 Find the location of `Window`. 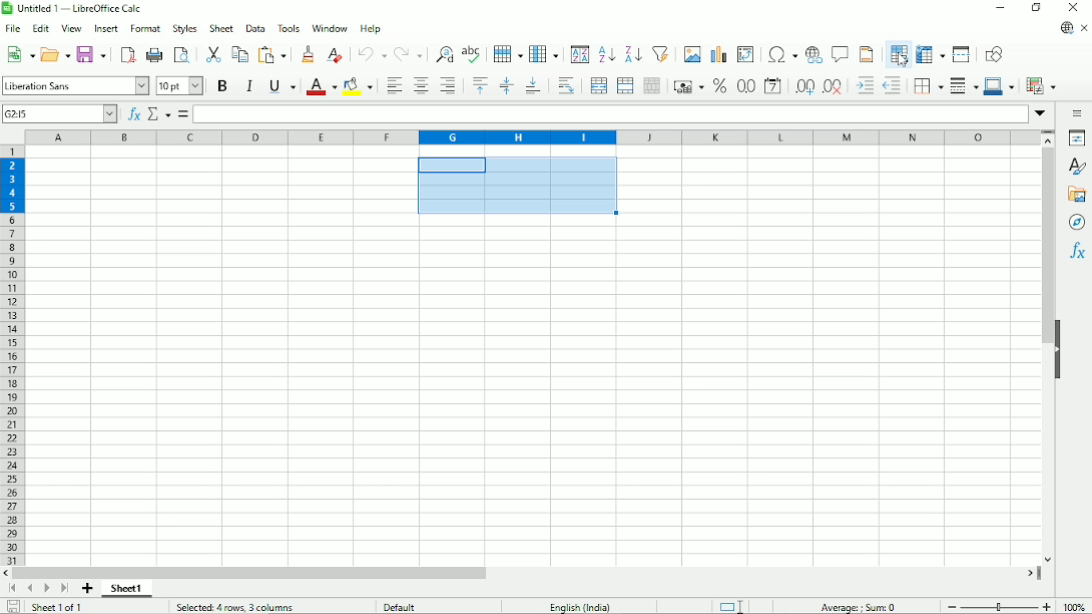

Window is located at coordinates (330, 29).